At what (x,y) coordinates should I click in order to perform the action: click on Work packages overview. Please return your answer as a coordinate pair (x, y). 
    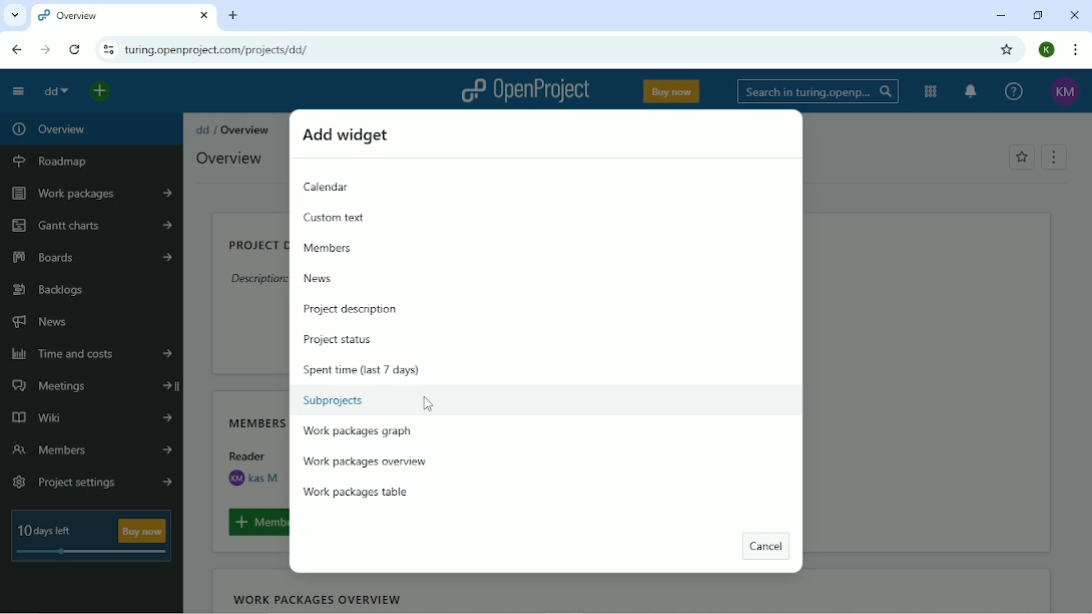
    Looking at the image, I should click on (365, 463).